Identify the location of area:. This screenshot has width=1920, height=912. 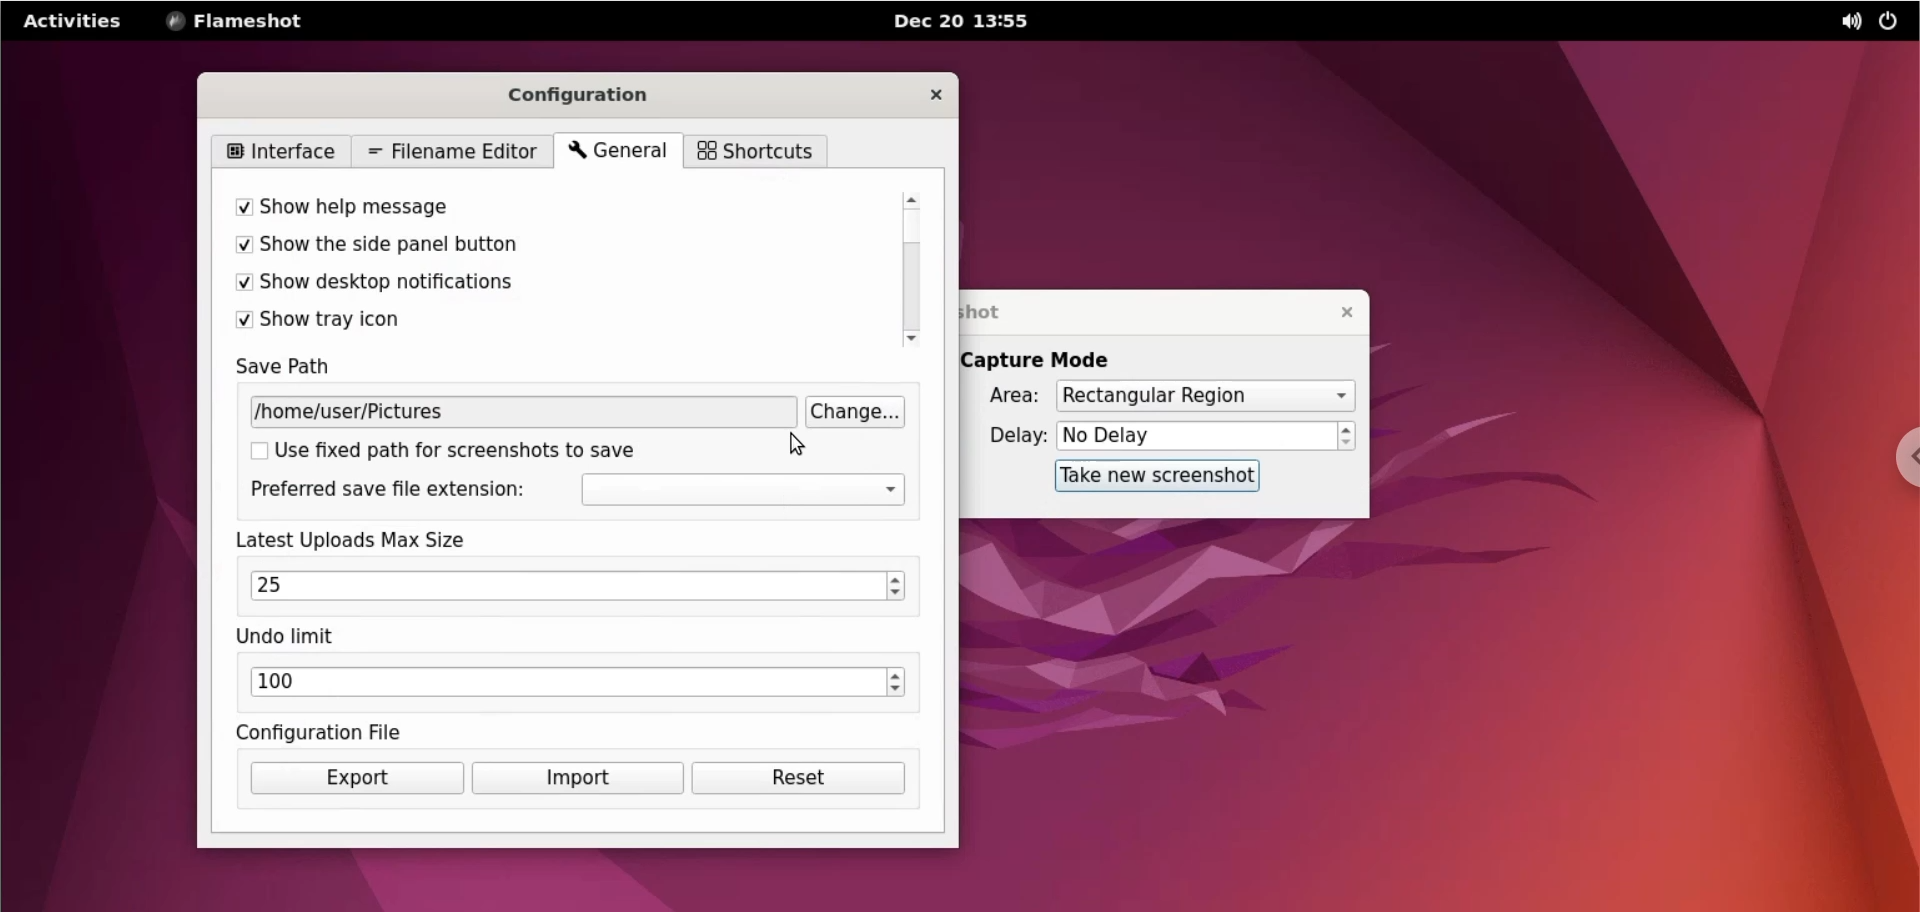
(1007, 394).